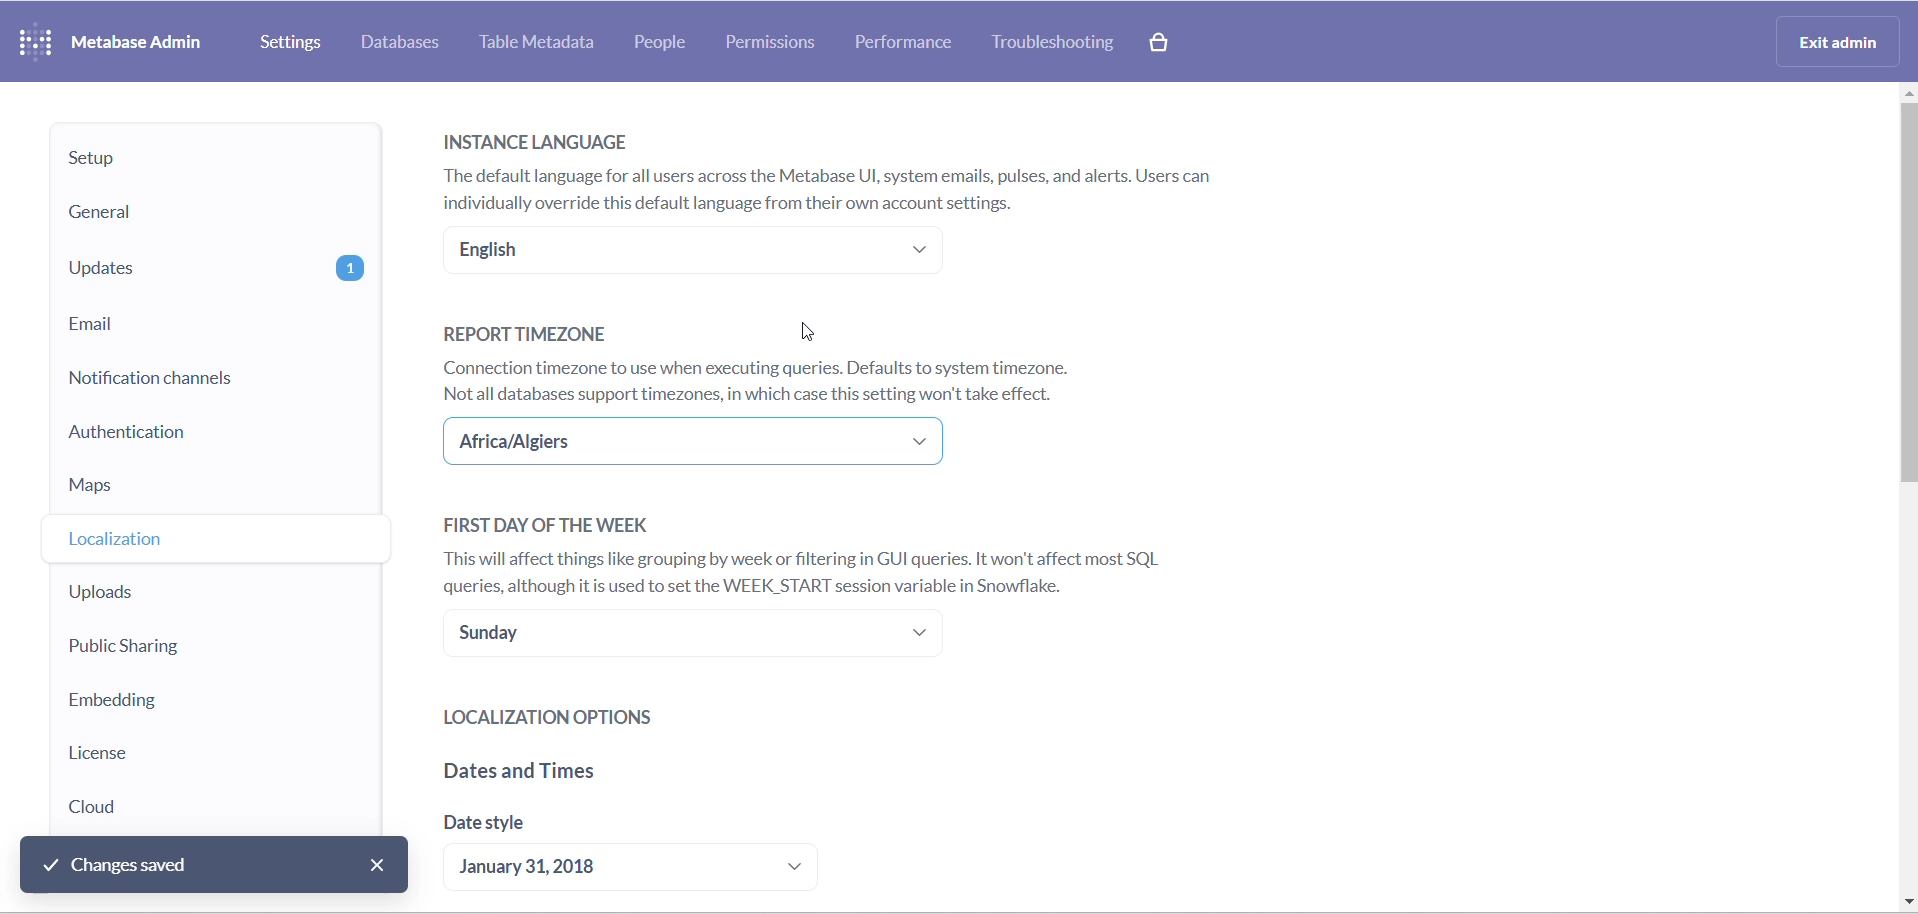 Image resolution: width=1918 pixels, height=914 pixels. Describe the element at coordinates (1162, 45) in the screenshot. I see `CART` at that location.